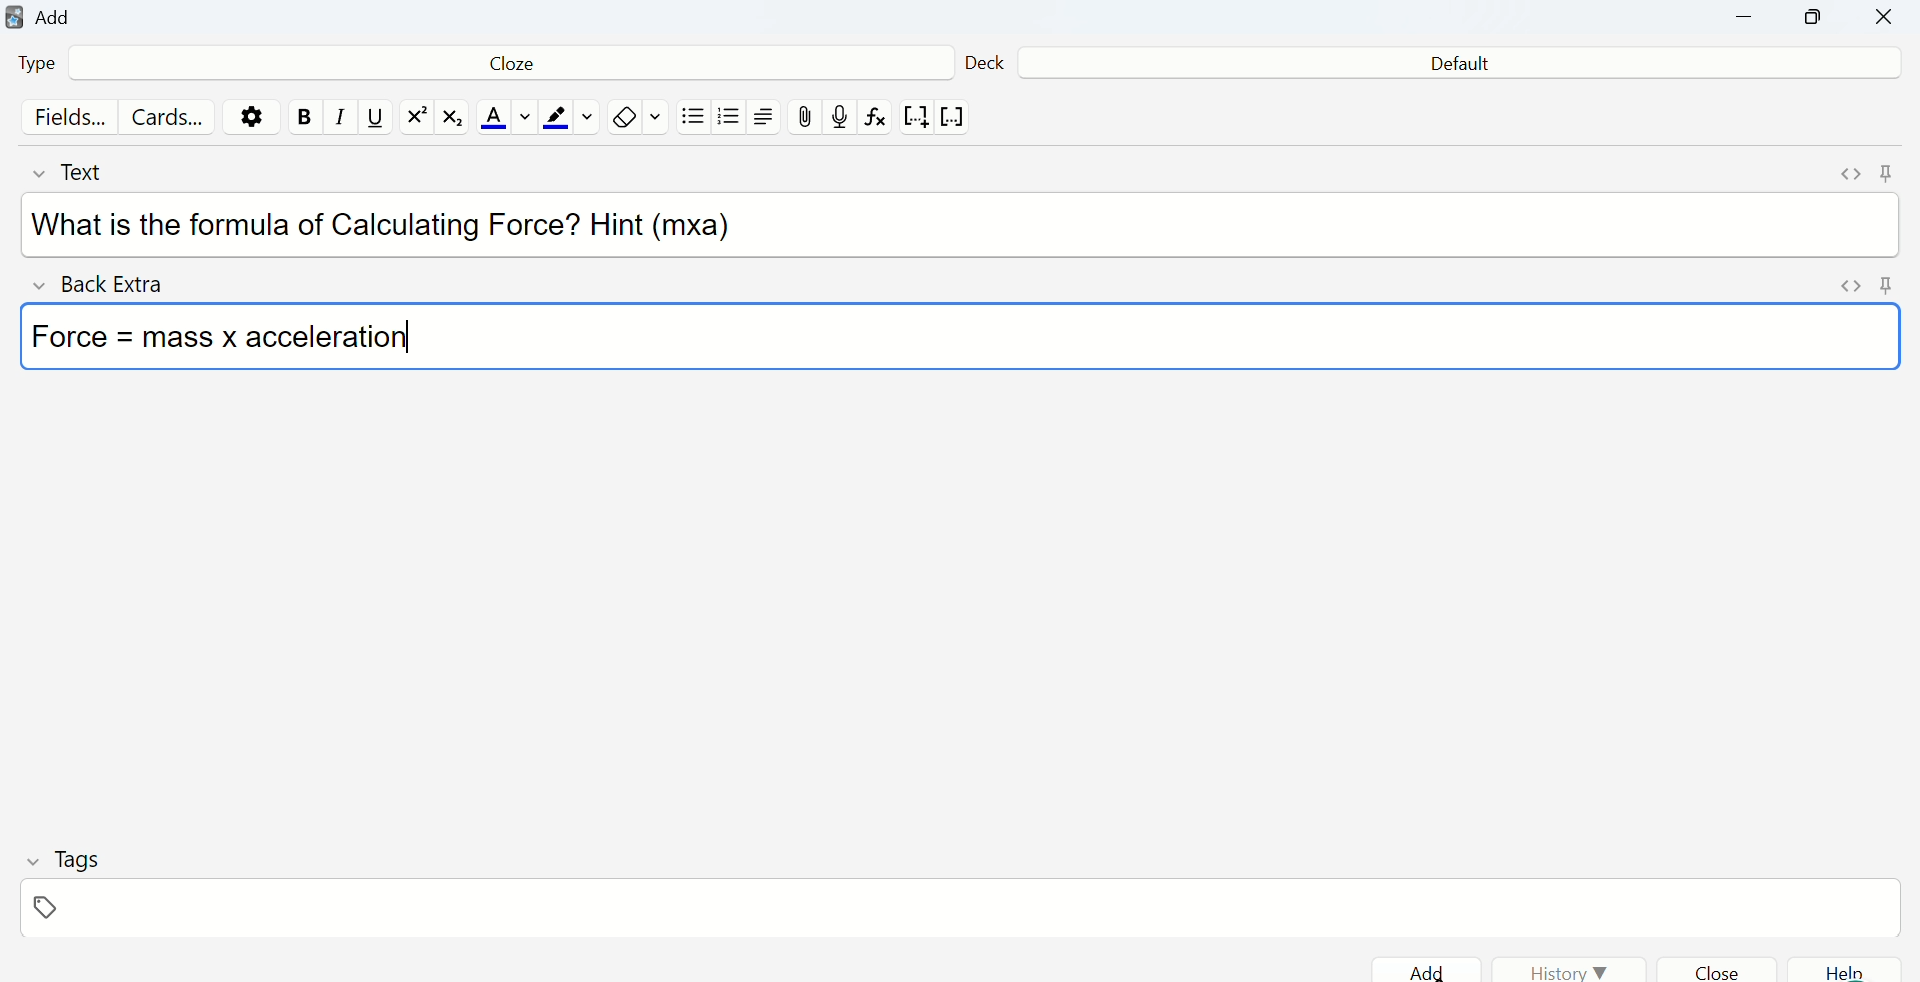 This screenshot has width=1920, height=982. I want to click on Default, so click(1452, 65).